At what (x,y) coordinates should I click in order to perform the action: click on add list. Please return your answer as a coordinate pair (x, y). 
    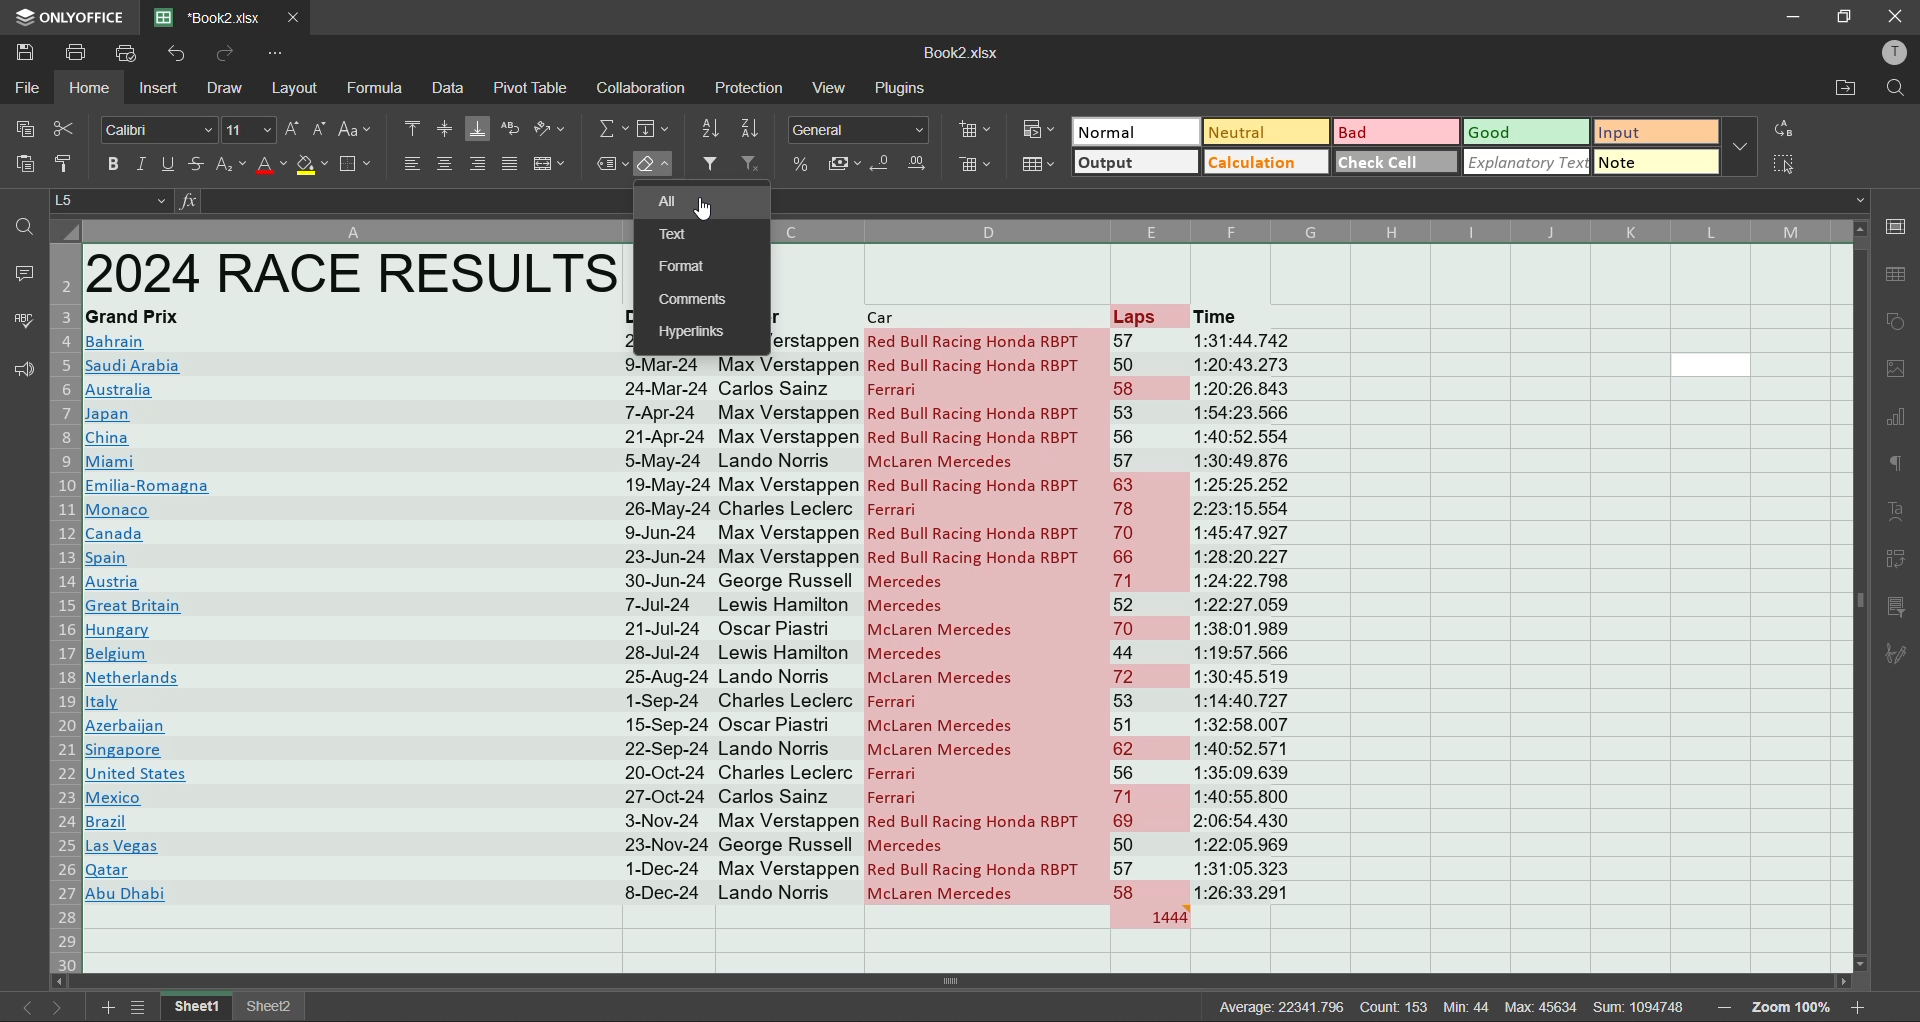
    Looking at the image, I should click on (110, 1007).